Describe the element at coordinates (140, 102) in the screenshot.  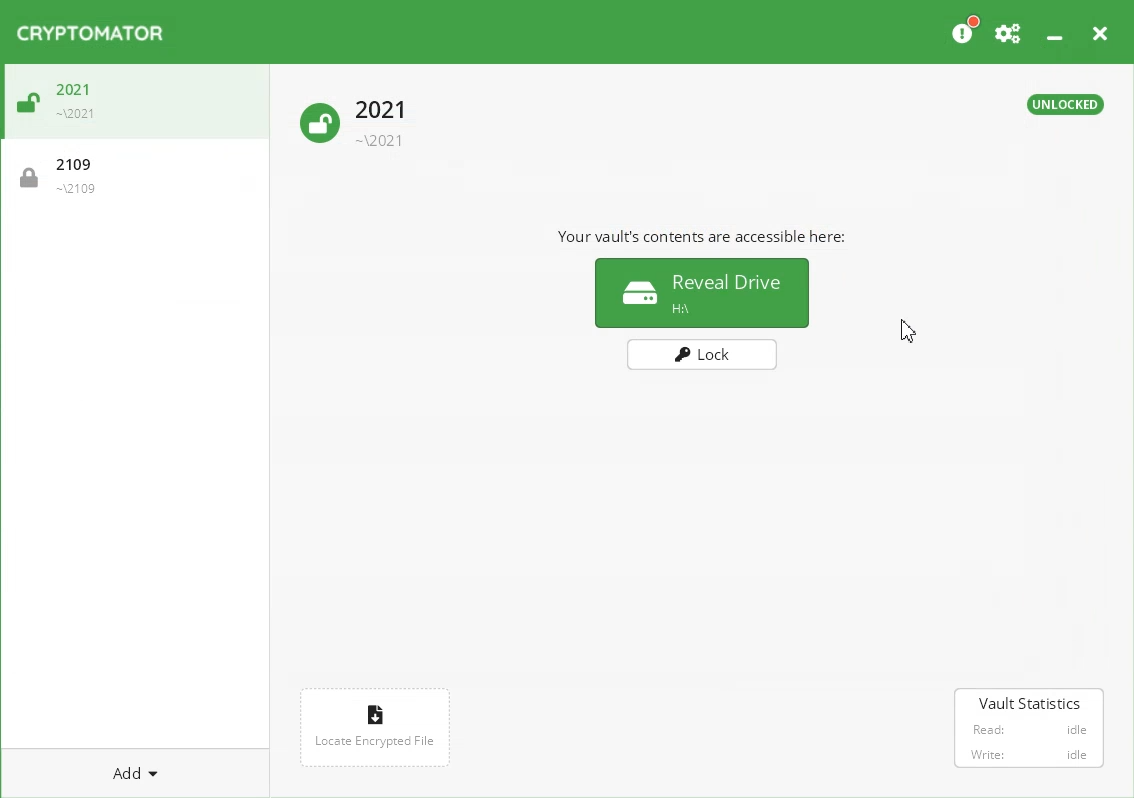
I see `2021 - Vault` at that location.